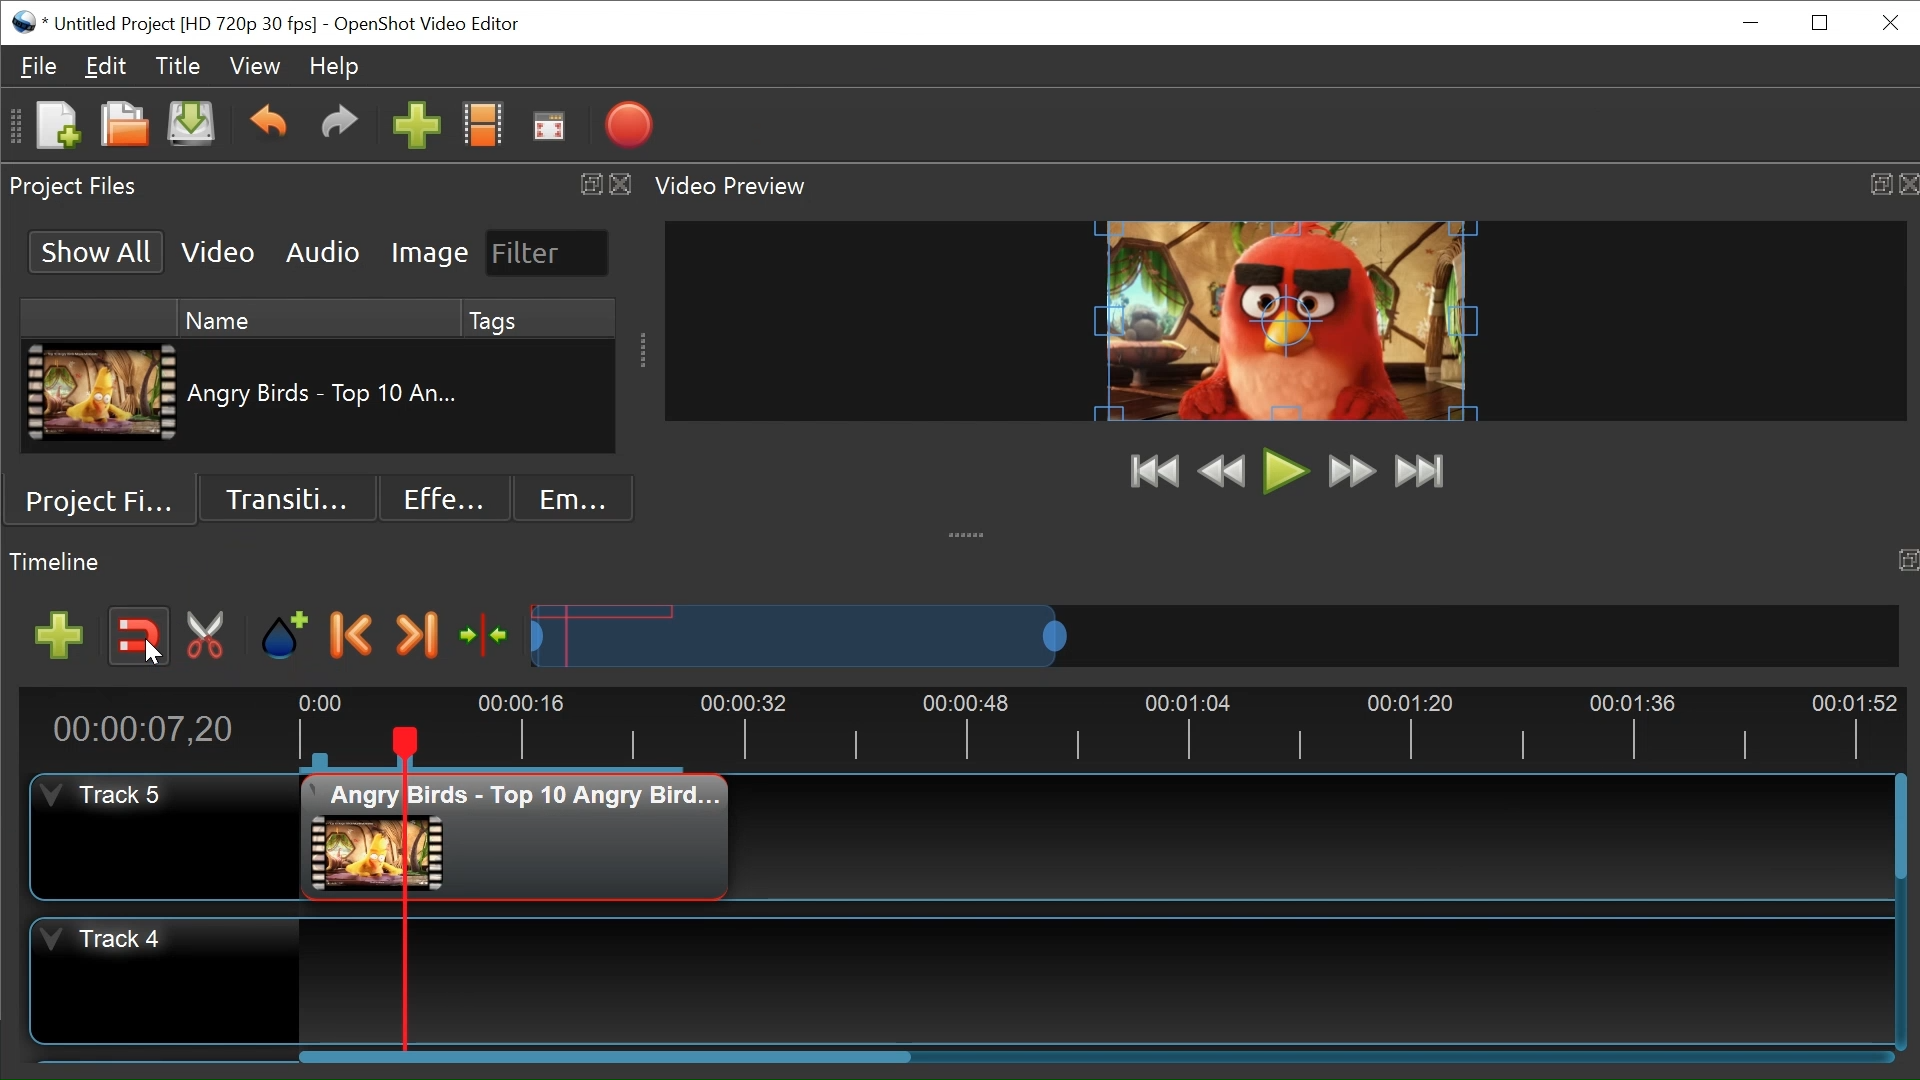 This screenshot has width=1920, height=1080. I want to click on Fast Forward, so click(1354, 471).